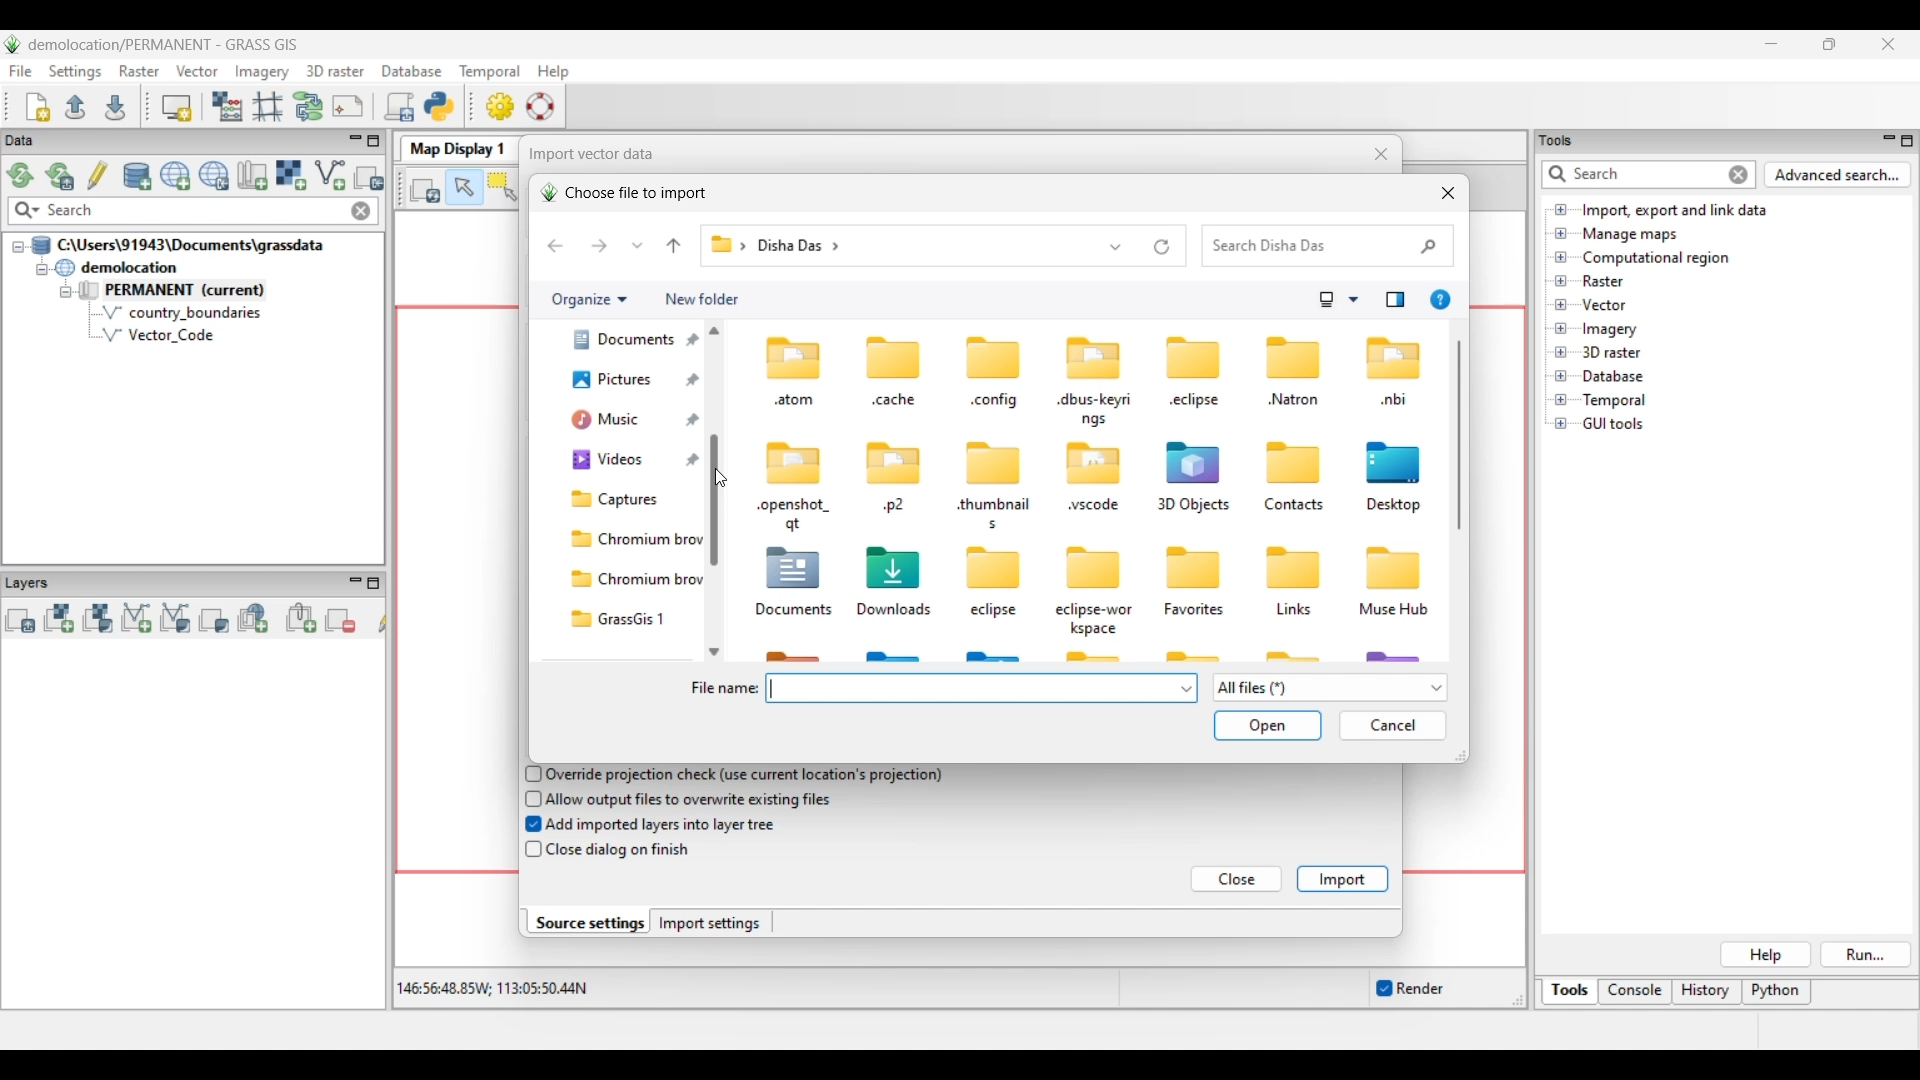 This screenshot has width=1920, height=1080. What do you see at coordinates (1094, 356) in the screenshot?
I see `icon` at bounding box center [1094, 356].